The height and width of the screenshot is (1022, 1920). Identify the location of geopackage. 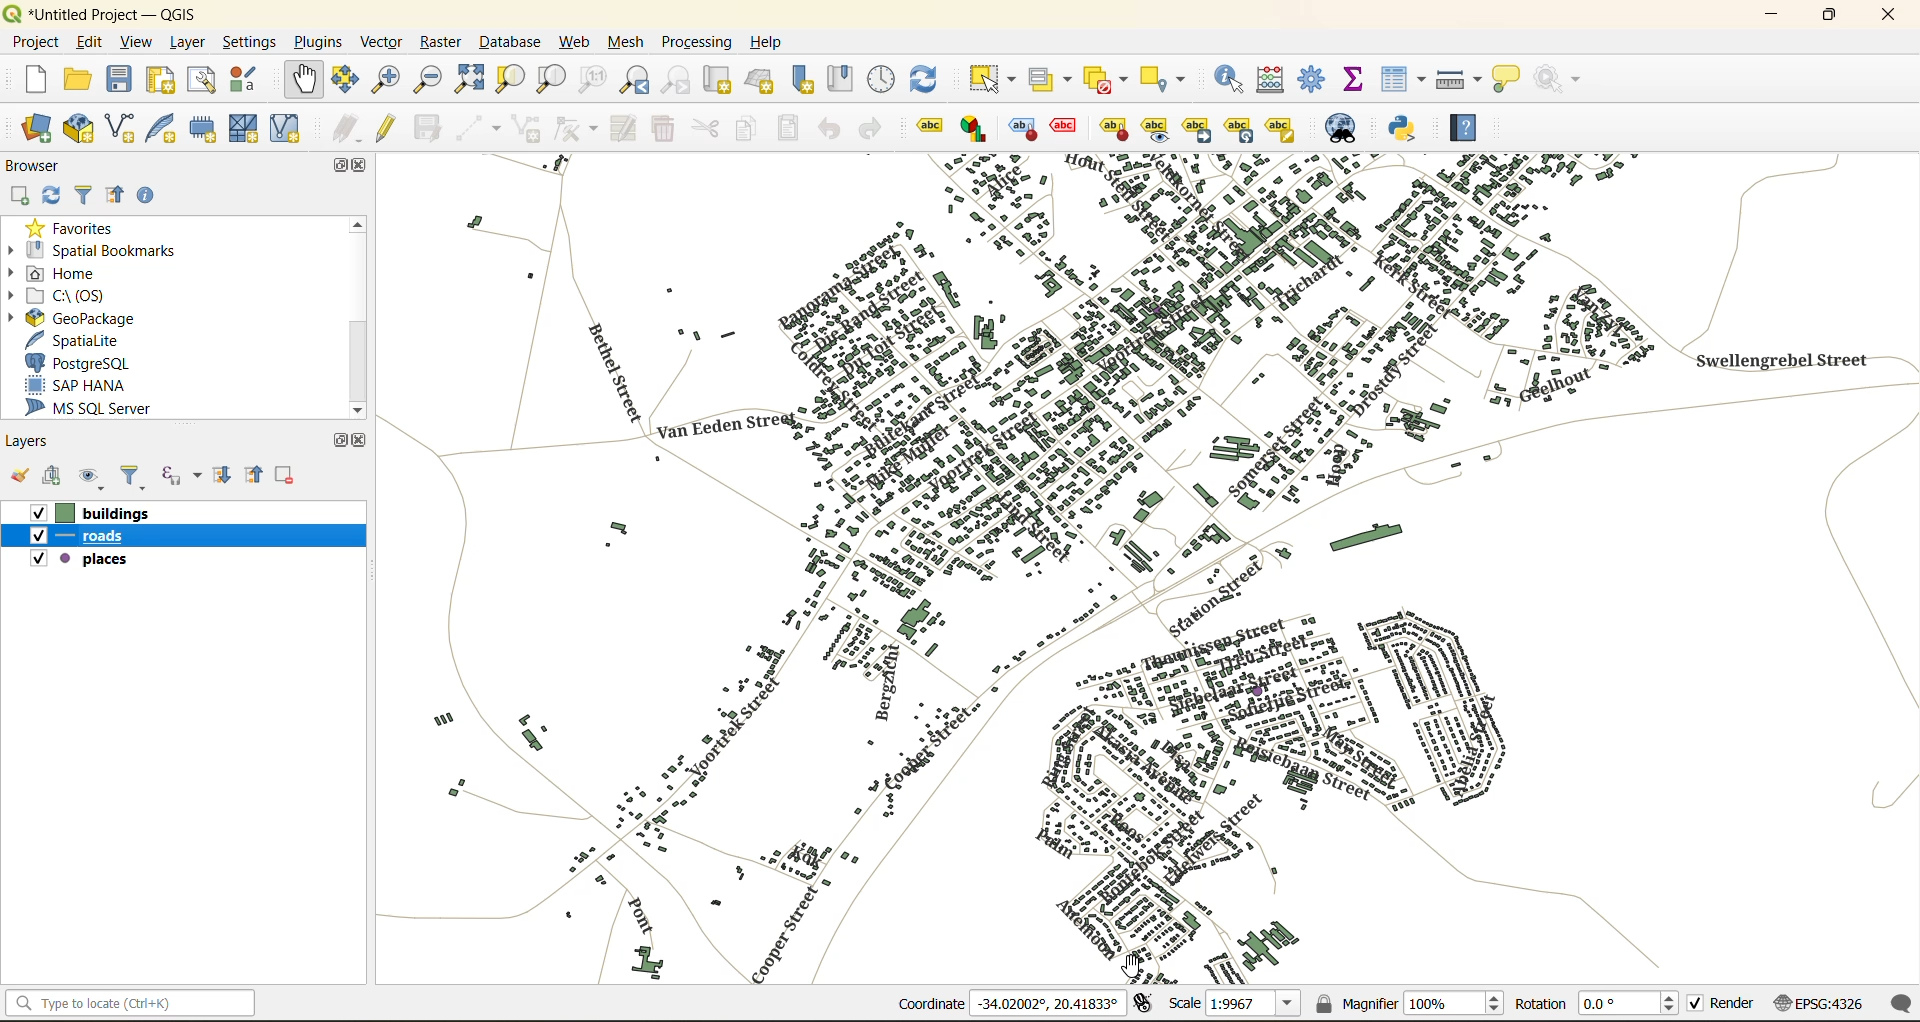
(82, 321).